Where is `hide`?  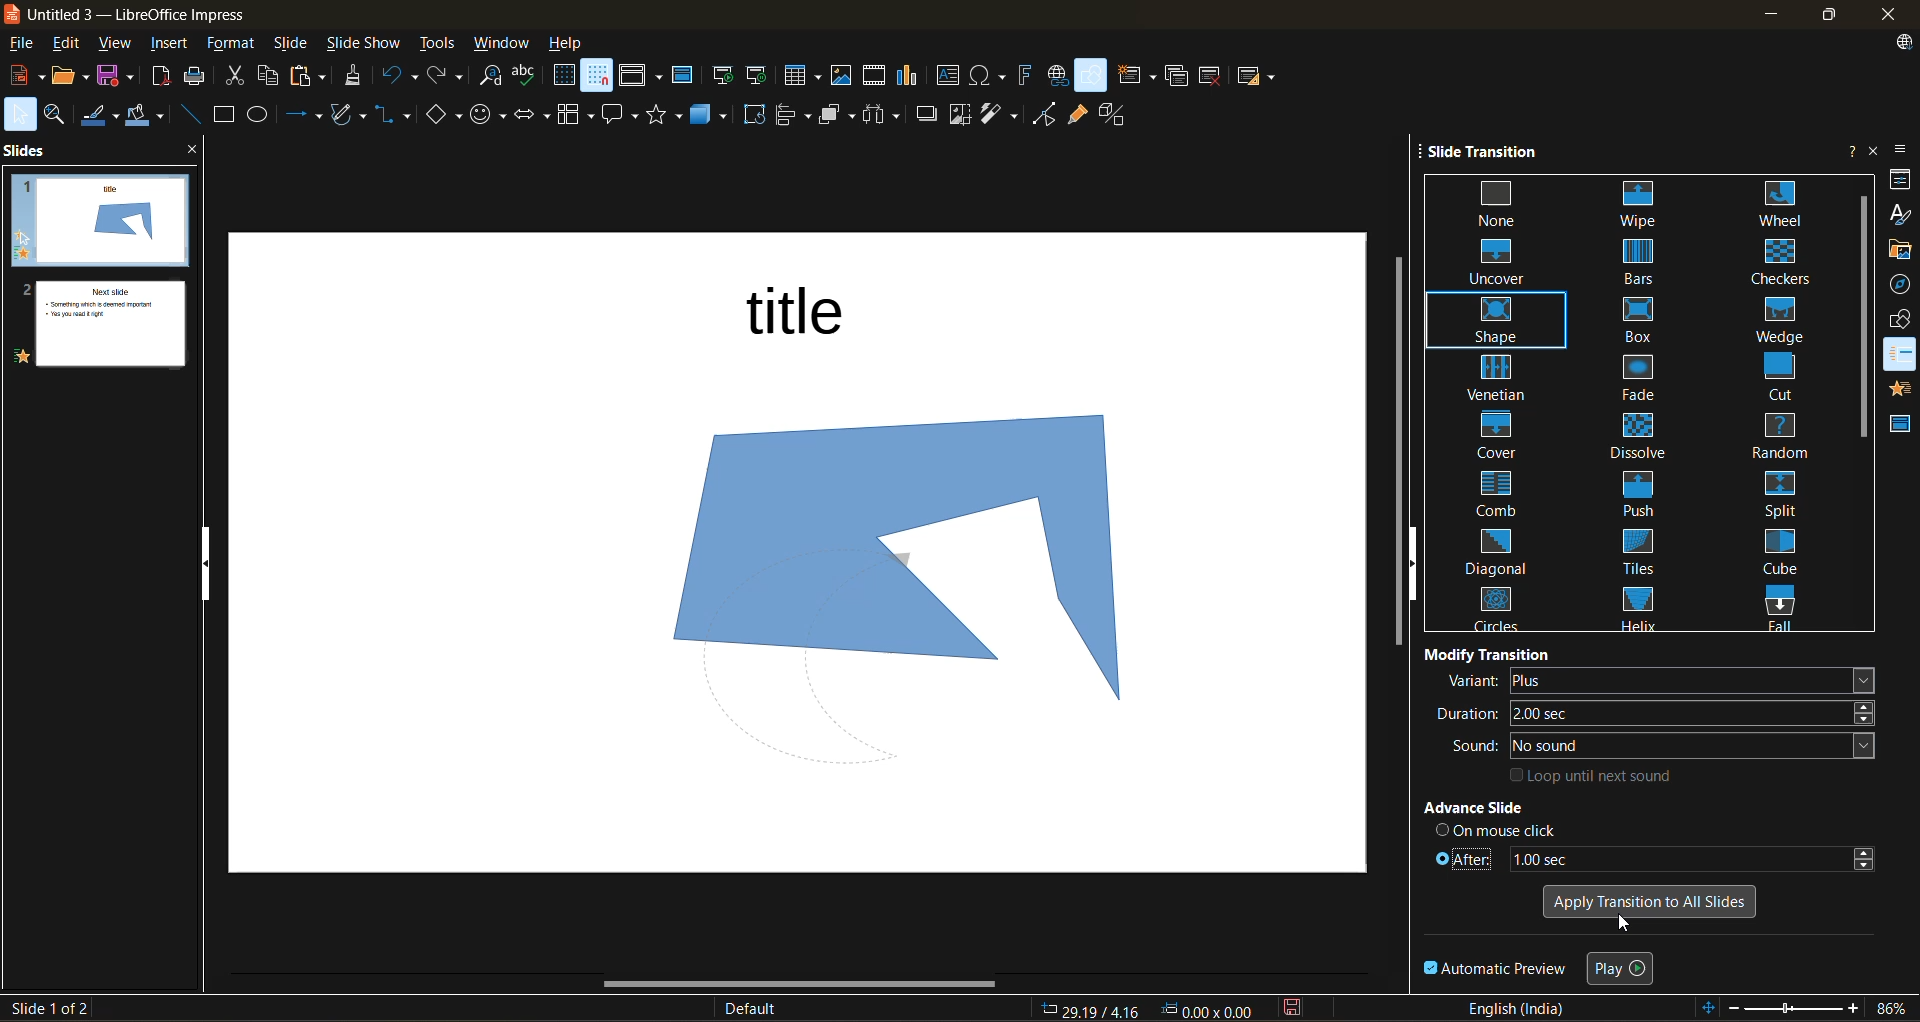 hide is located at coordinates (1416, 564).